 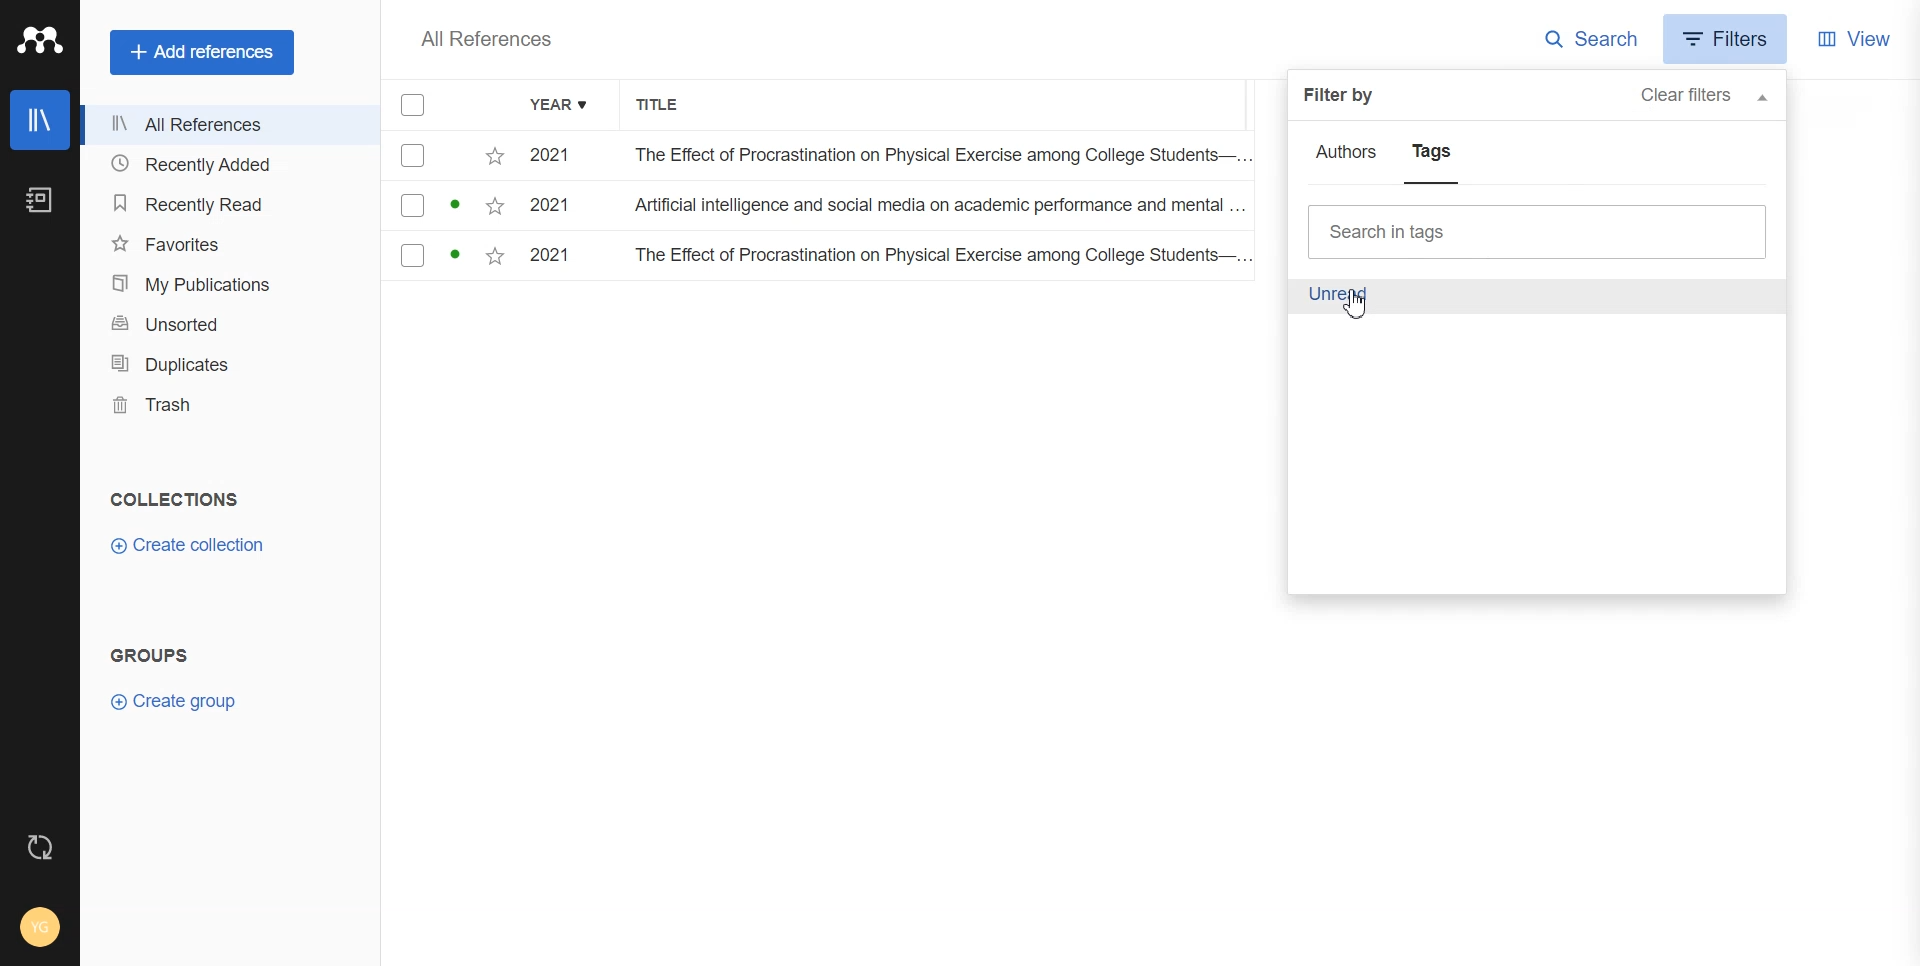 What do you see at coordinates (1710, 98) in the screenshot?
I see `Clear filters` at bounding box center [1710, 98].